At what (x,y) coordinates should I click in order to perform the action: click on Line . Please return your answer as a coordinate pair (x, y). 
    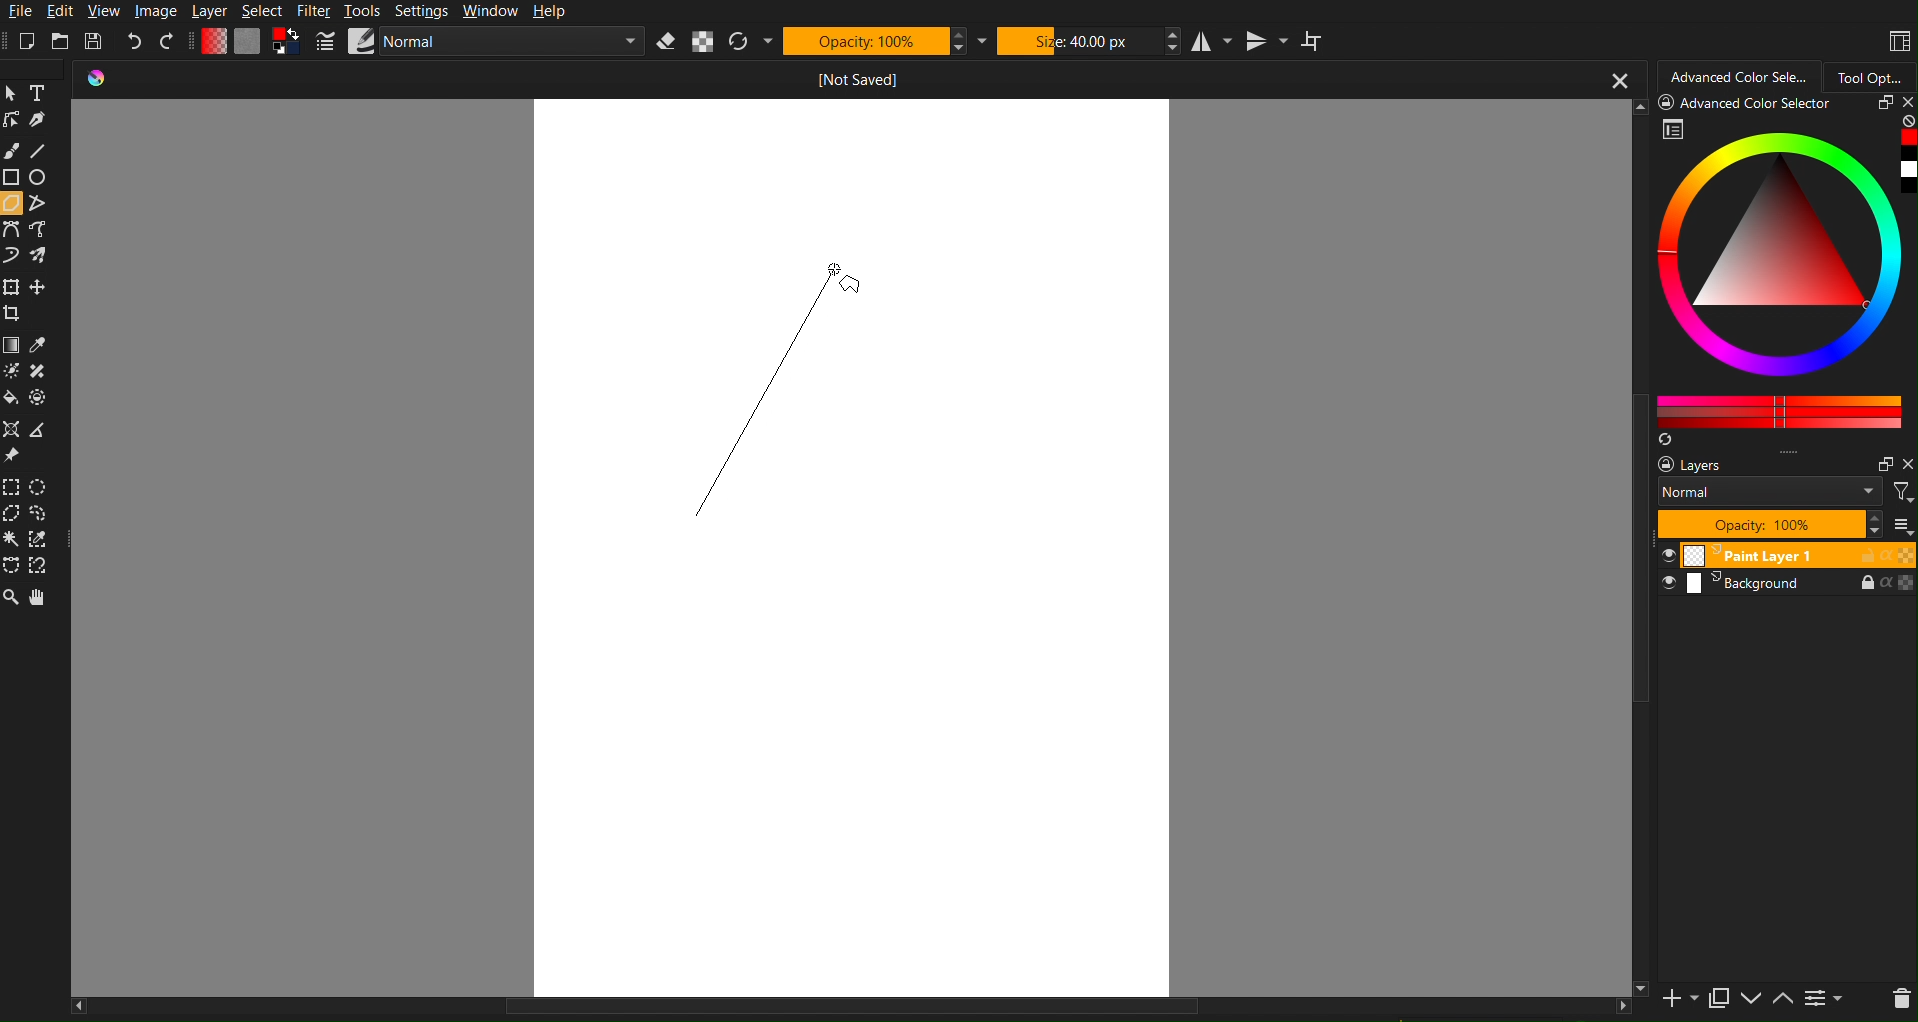
    Looking at the image, I should click on (46, 150).